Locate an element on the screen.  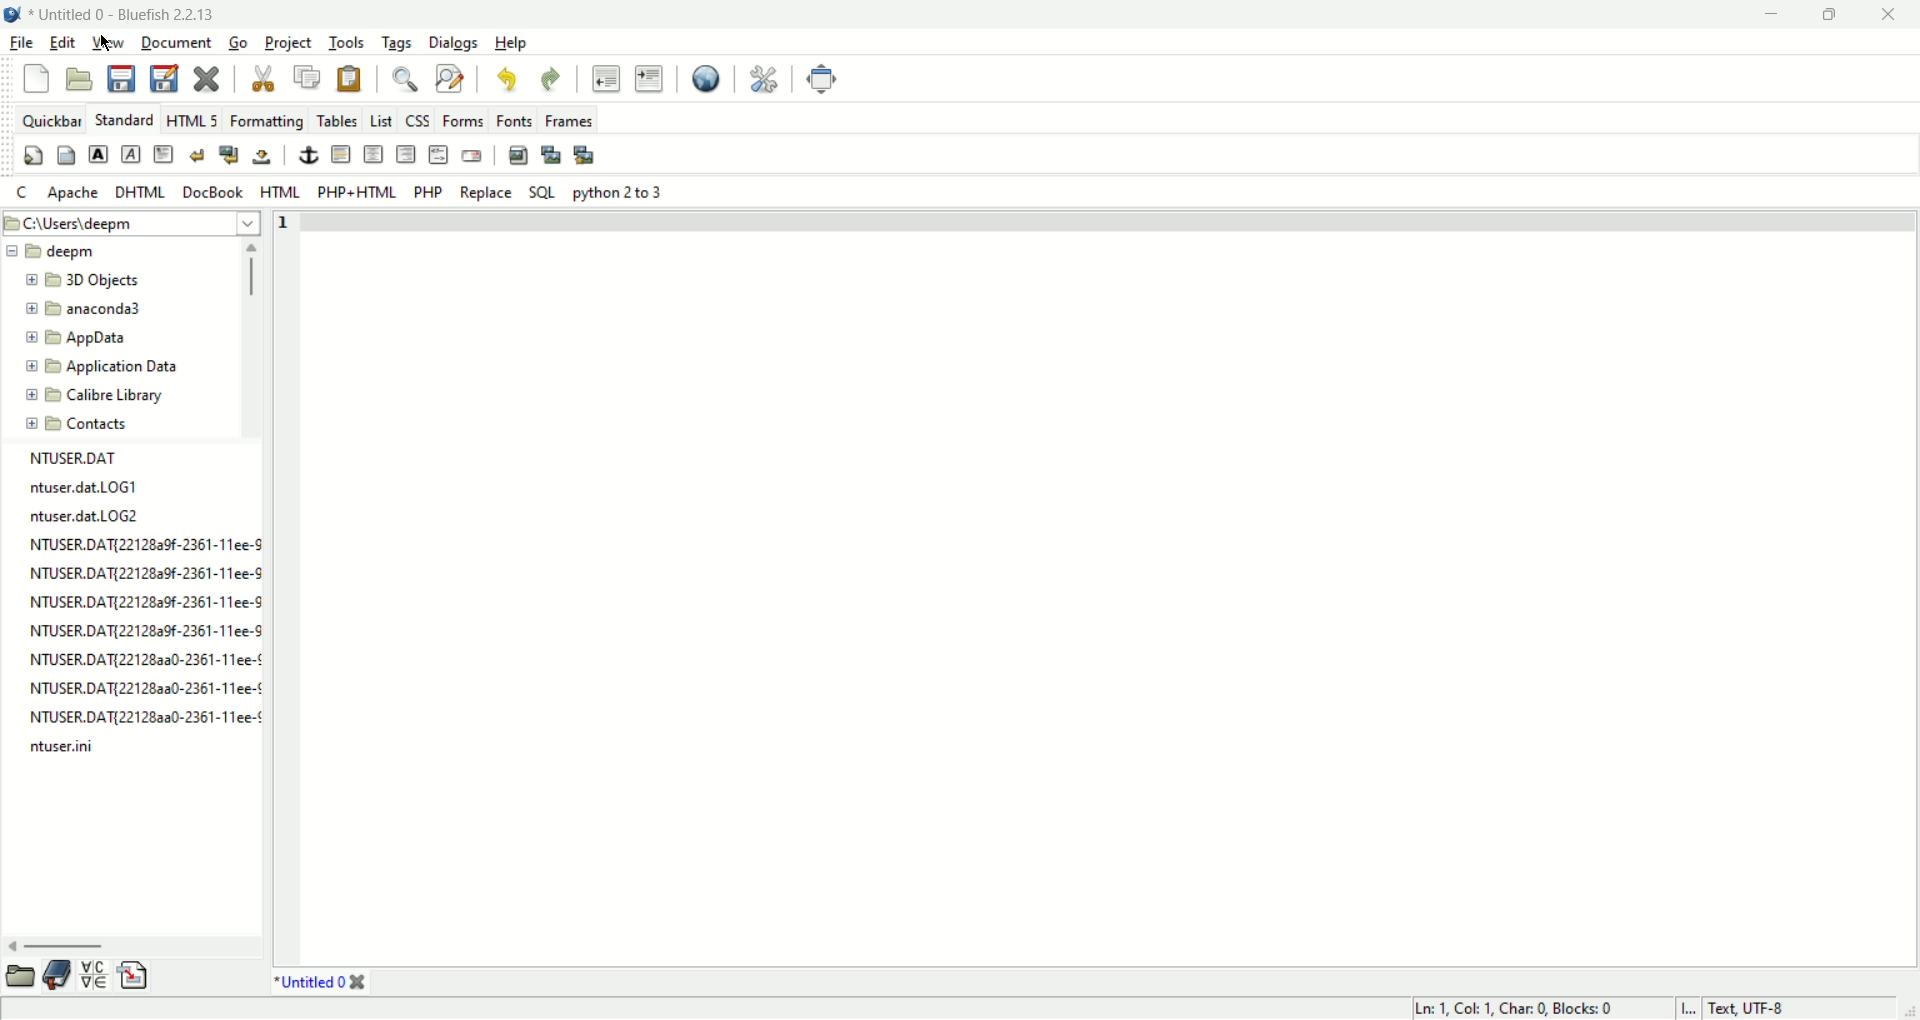
3D objects is located at coordinates (85, 280).